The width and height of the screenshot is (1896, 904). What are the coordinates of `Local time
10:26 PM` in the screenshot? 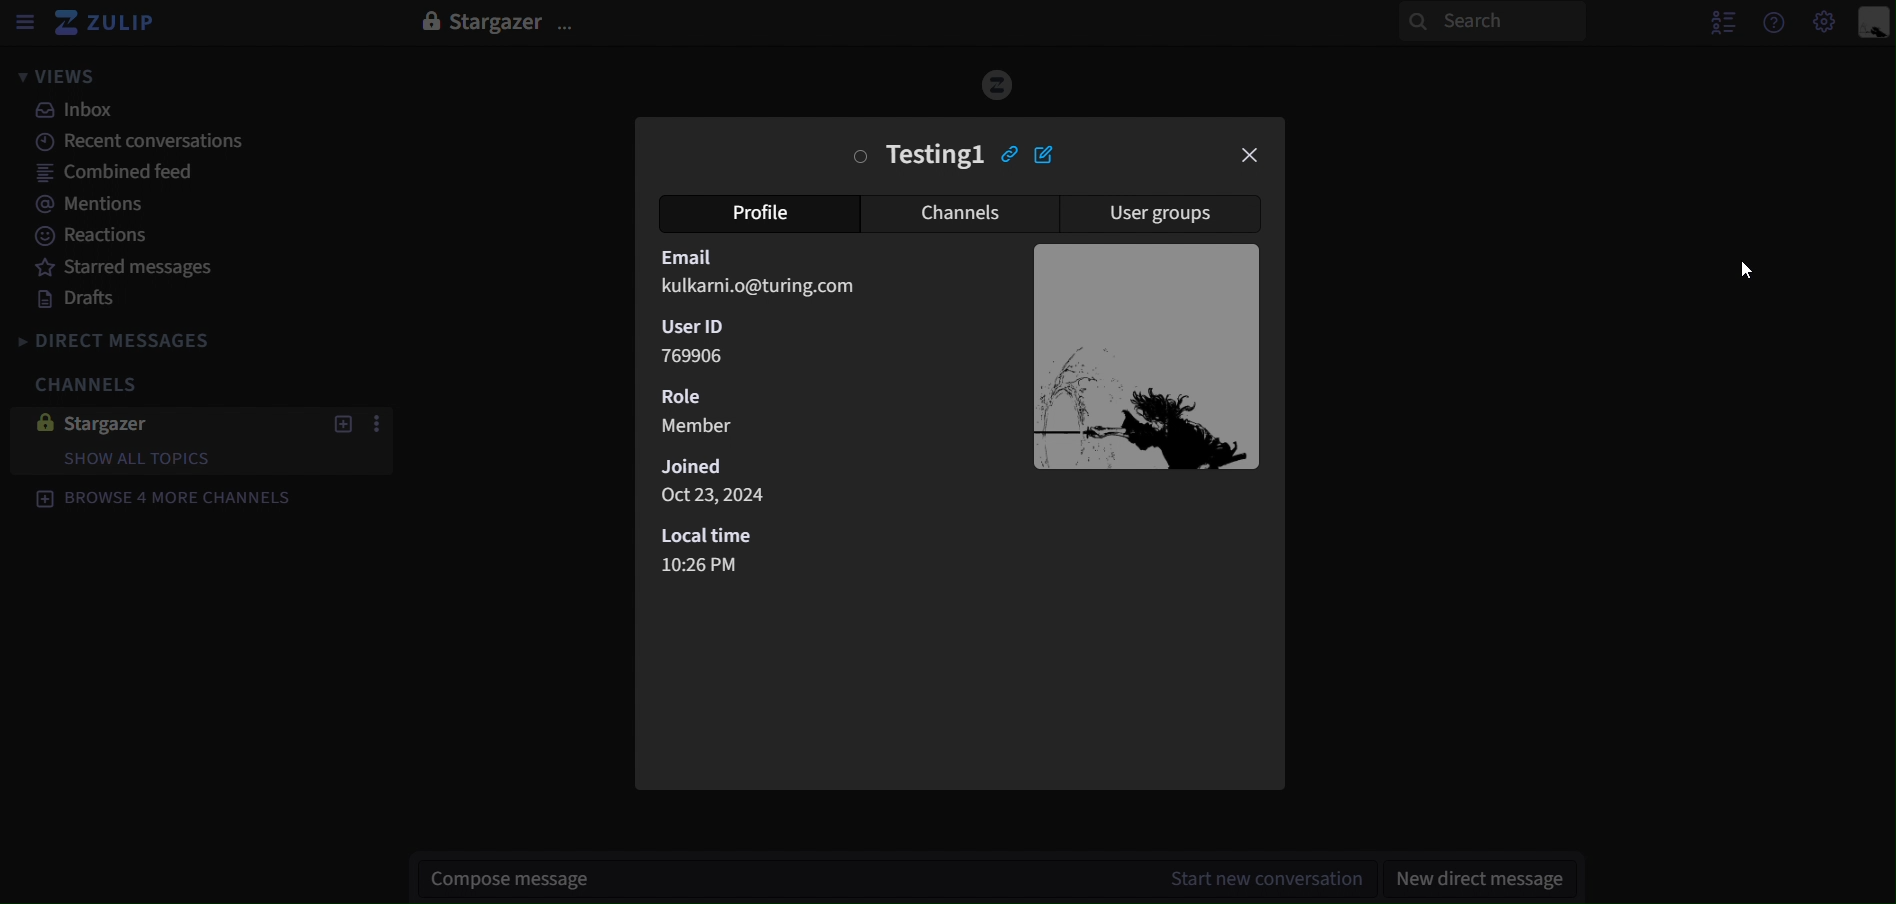 It's located at (705, 553).